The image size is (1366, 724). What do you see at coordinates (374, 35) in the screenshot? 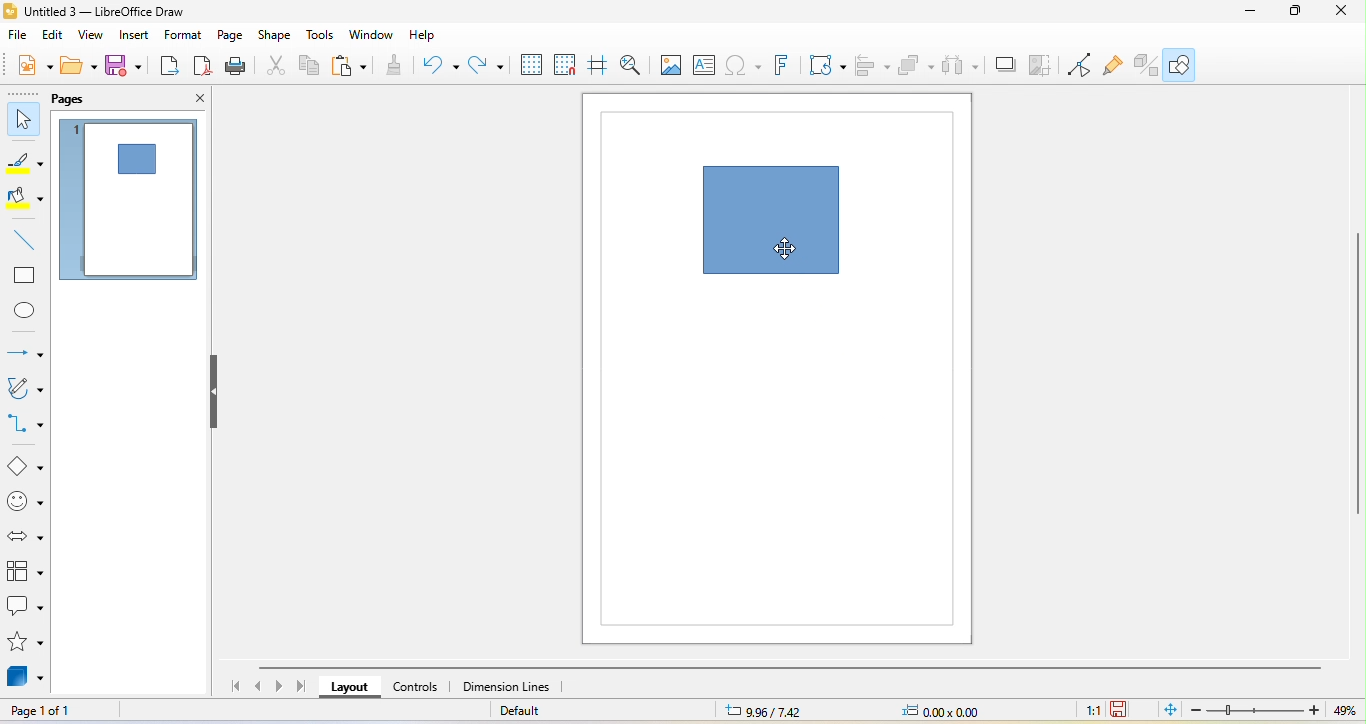
I see `window` at bounding box center [374, 35].